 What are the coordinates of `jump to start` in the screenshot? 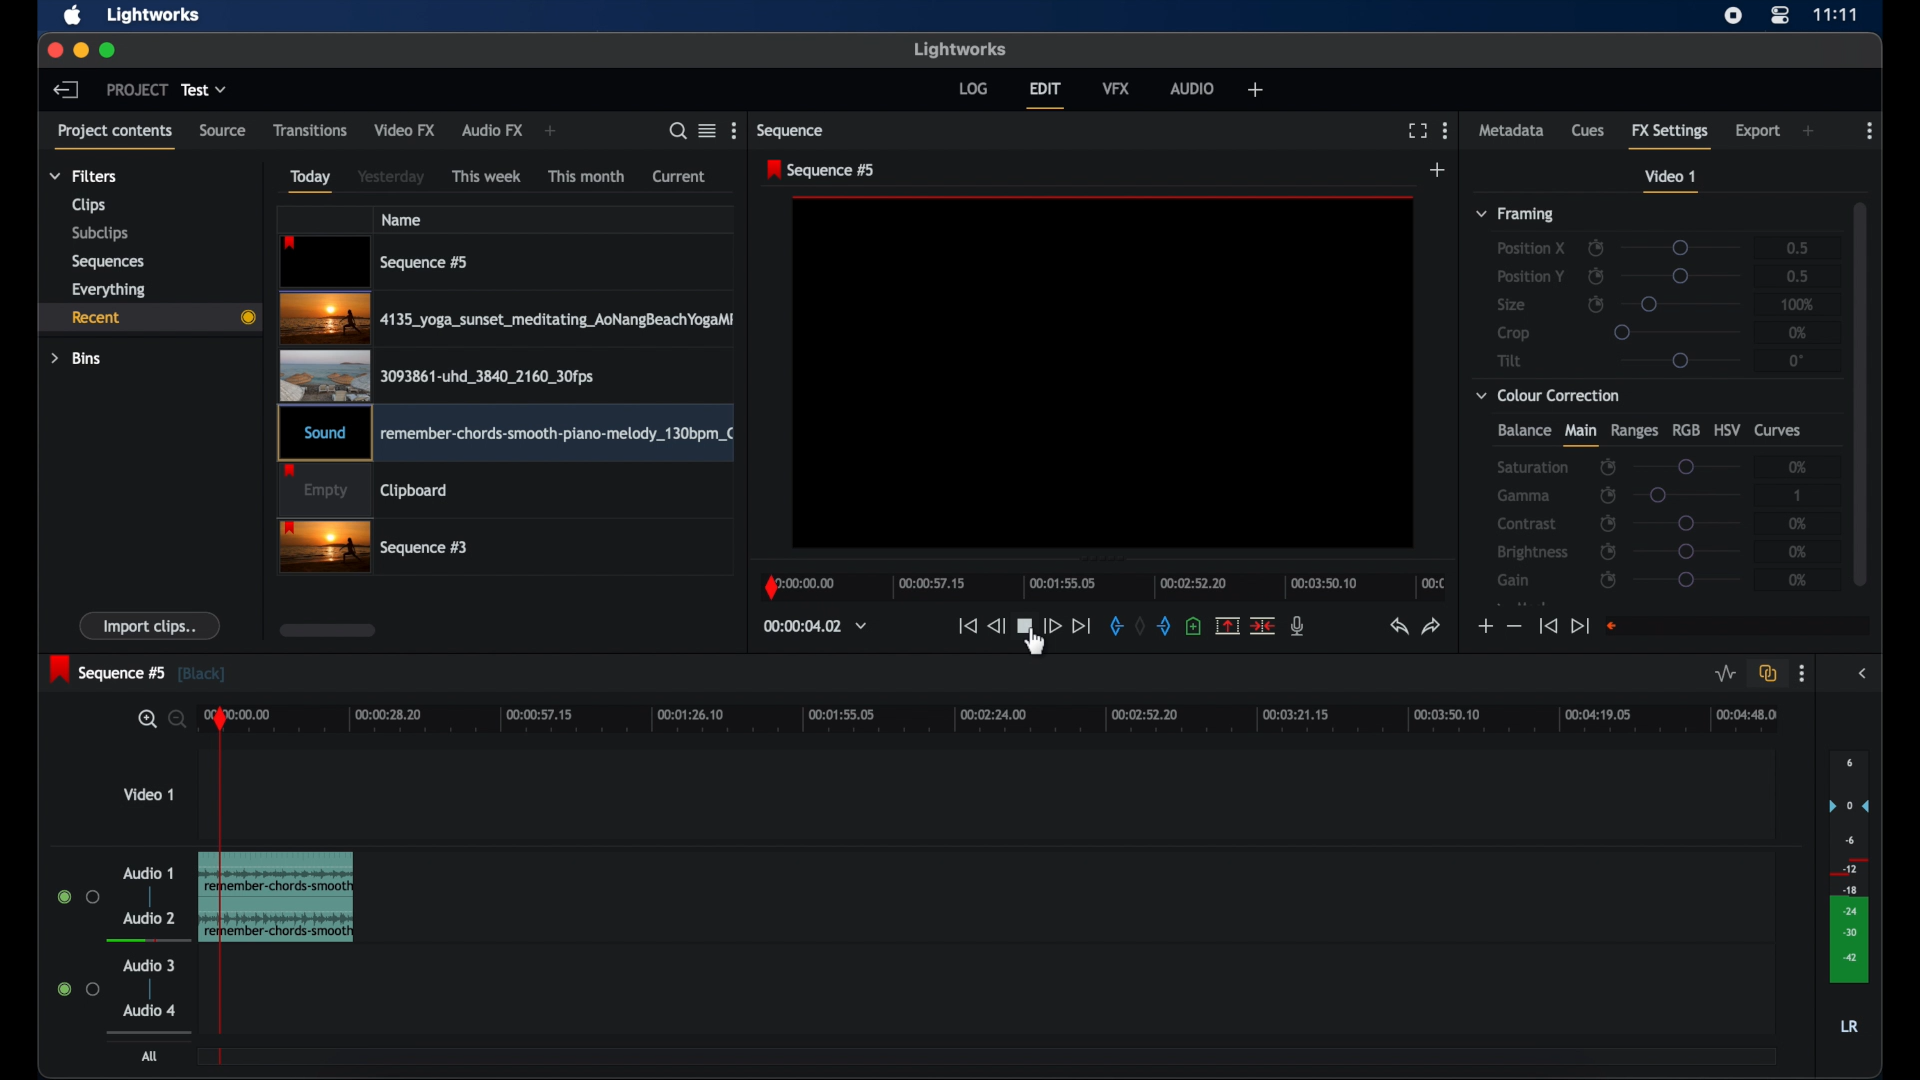 It's located at (966, 626).